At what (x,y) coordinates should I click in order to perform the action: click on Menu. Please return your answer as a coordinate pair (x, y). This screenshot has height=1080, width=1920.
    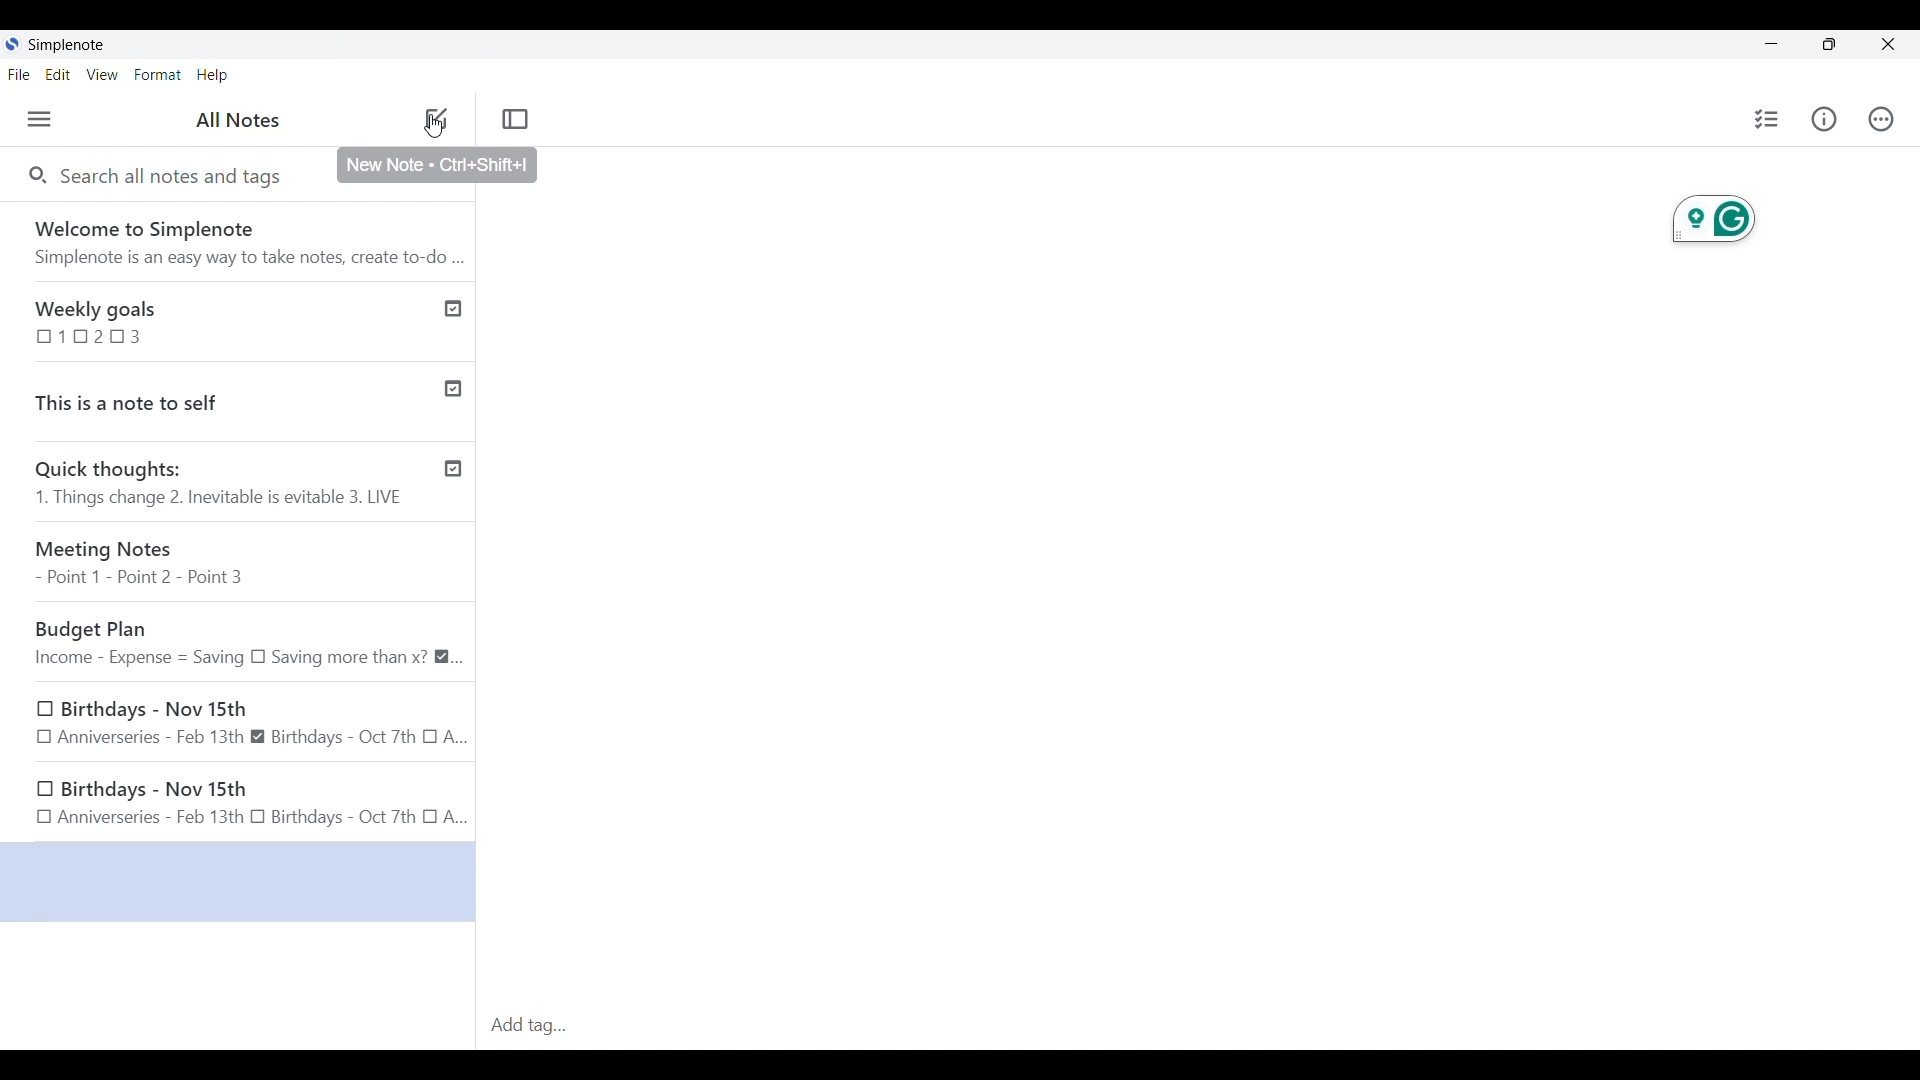
    Looking at the image, I should click on (39, 119).